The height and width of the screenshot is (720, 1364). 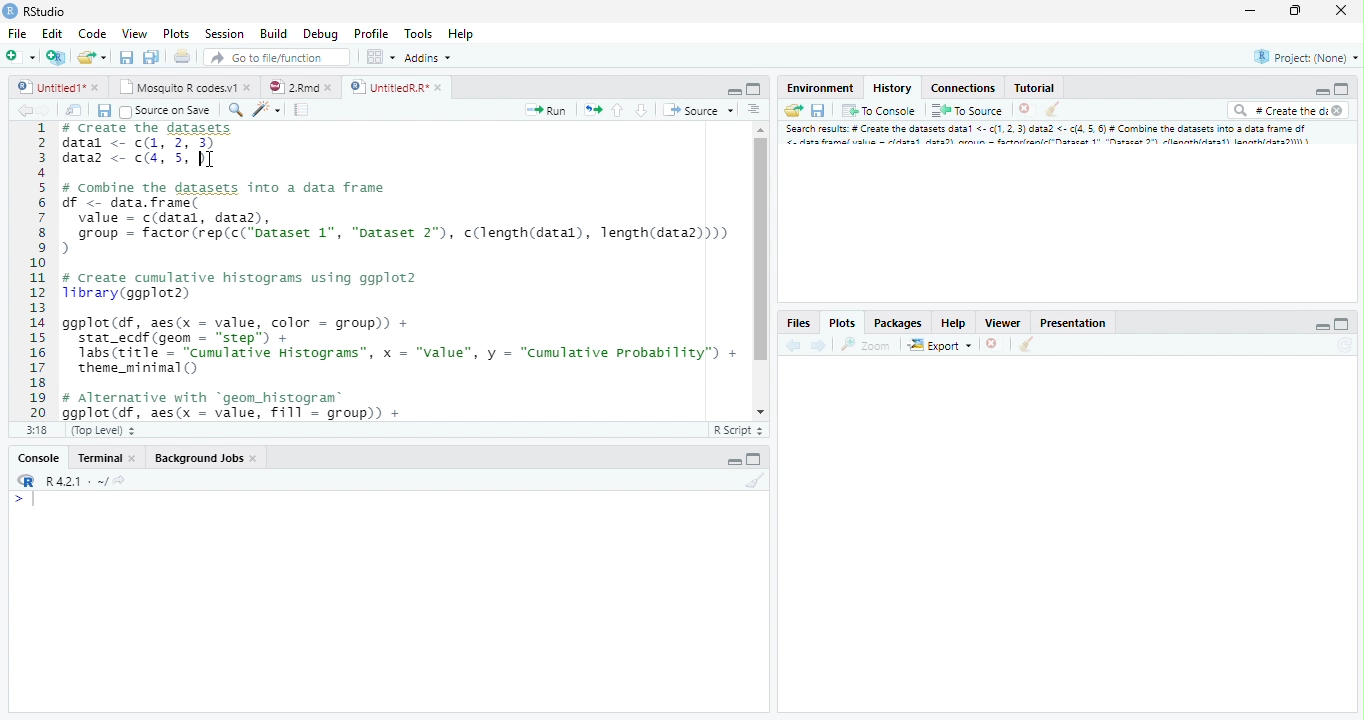 What do you see at coordinates (953, 322) in the screenshot?
I see `Help` at bounding box center [953, 322].